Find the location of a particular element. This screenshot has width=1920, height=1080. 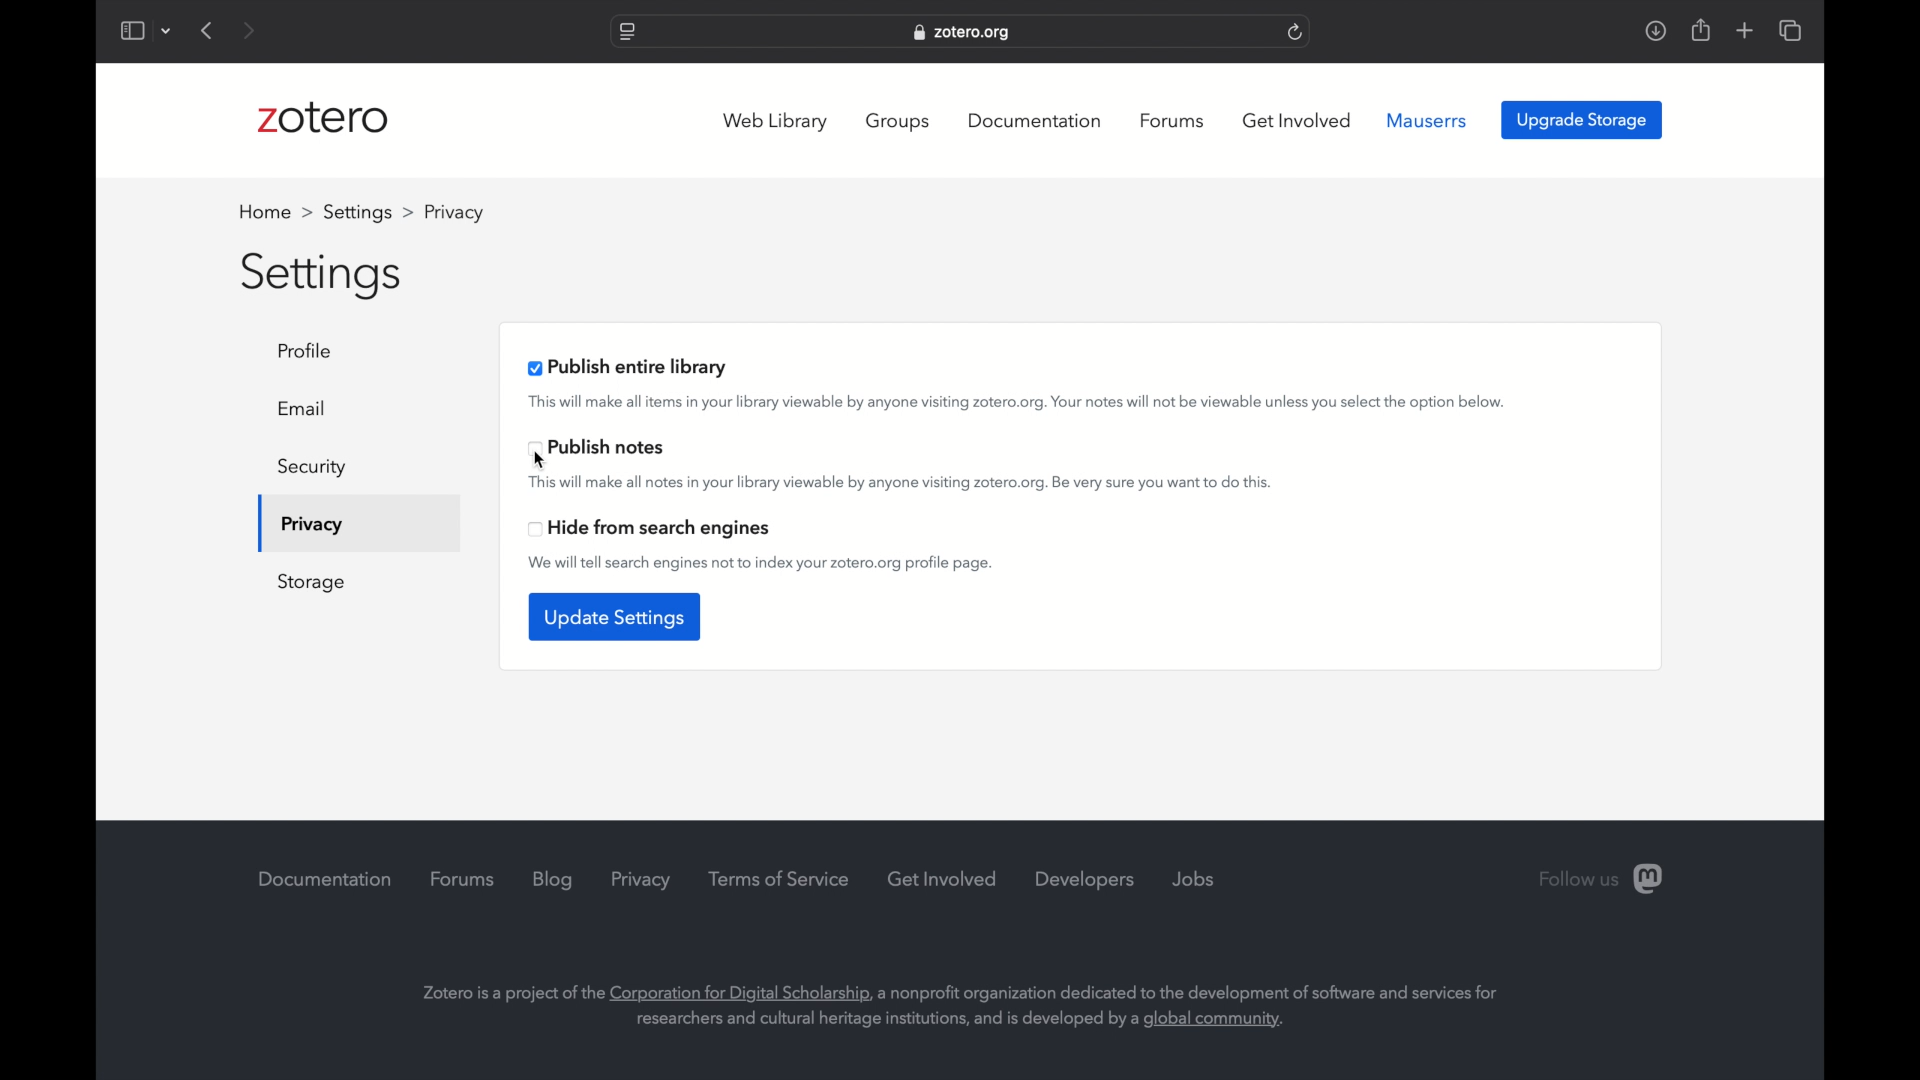

zotero company description is located at coordinates (959, 1006).